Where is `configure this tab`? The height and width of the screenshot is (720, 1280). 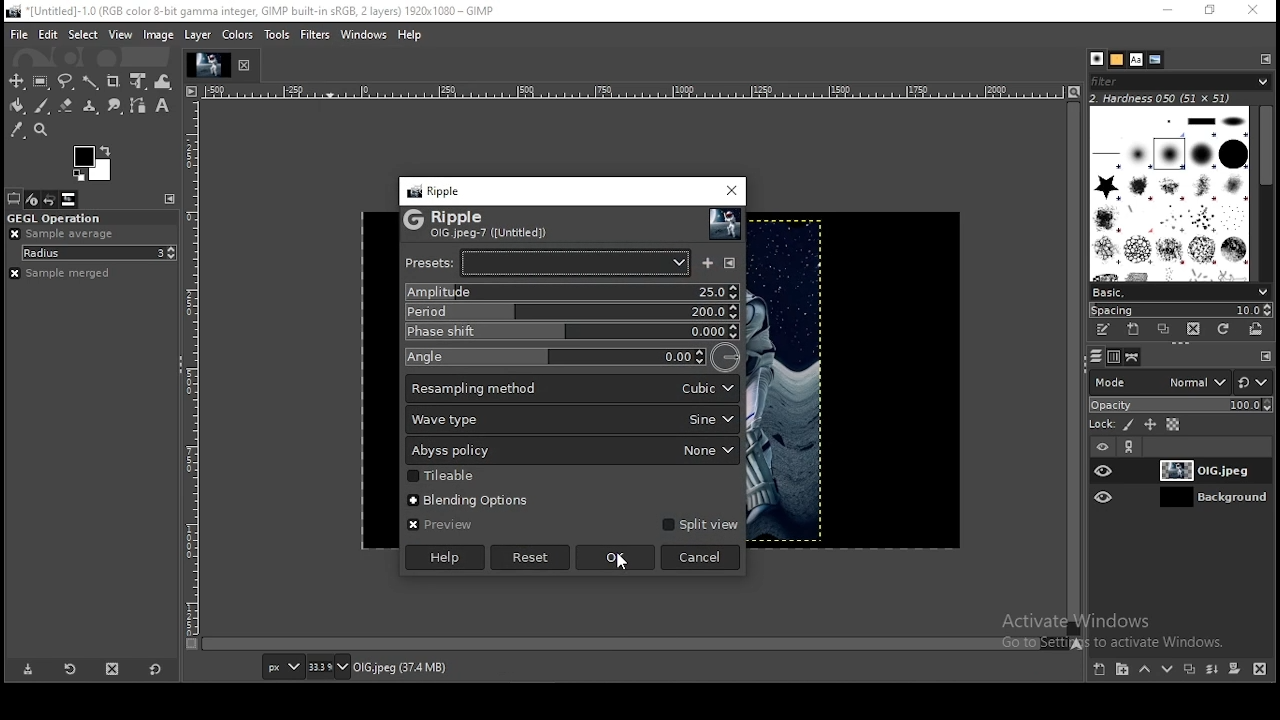 configure this tab is located at coordinates (1266, 354).